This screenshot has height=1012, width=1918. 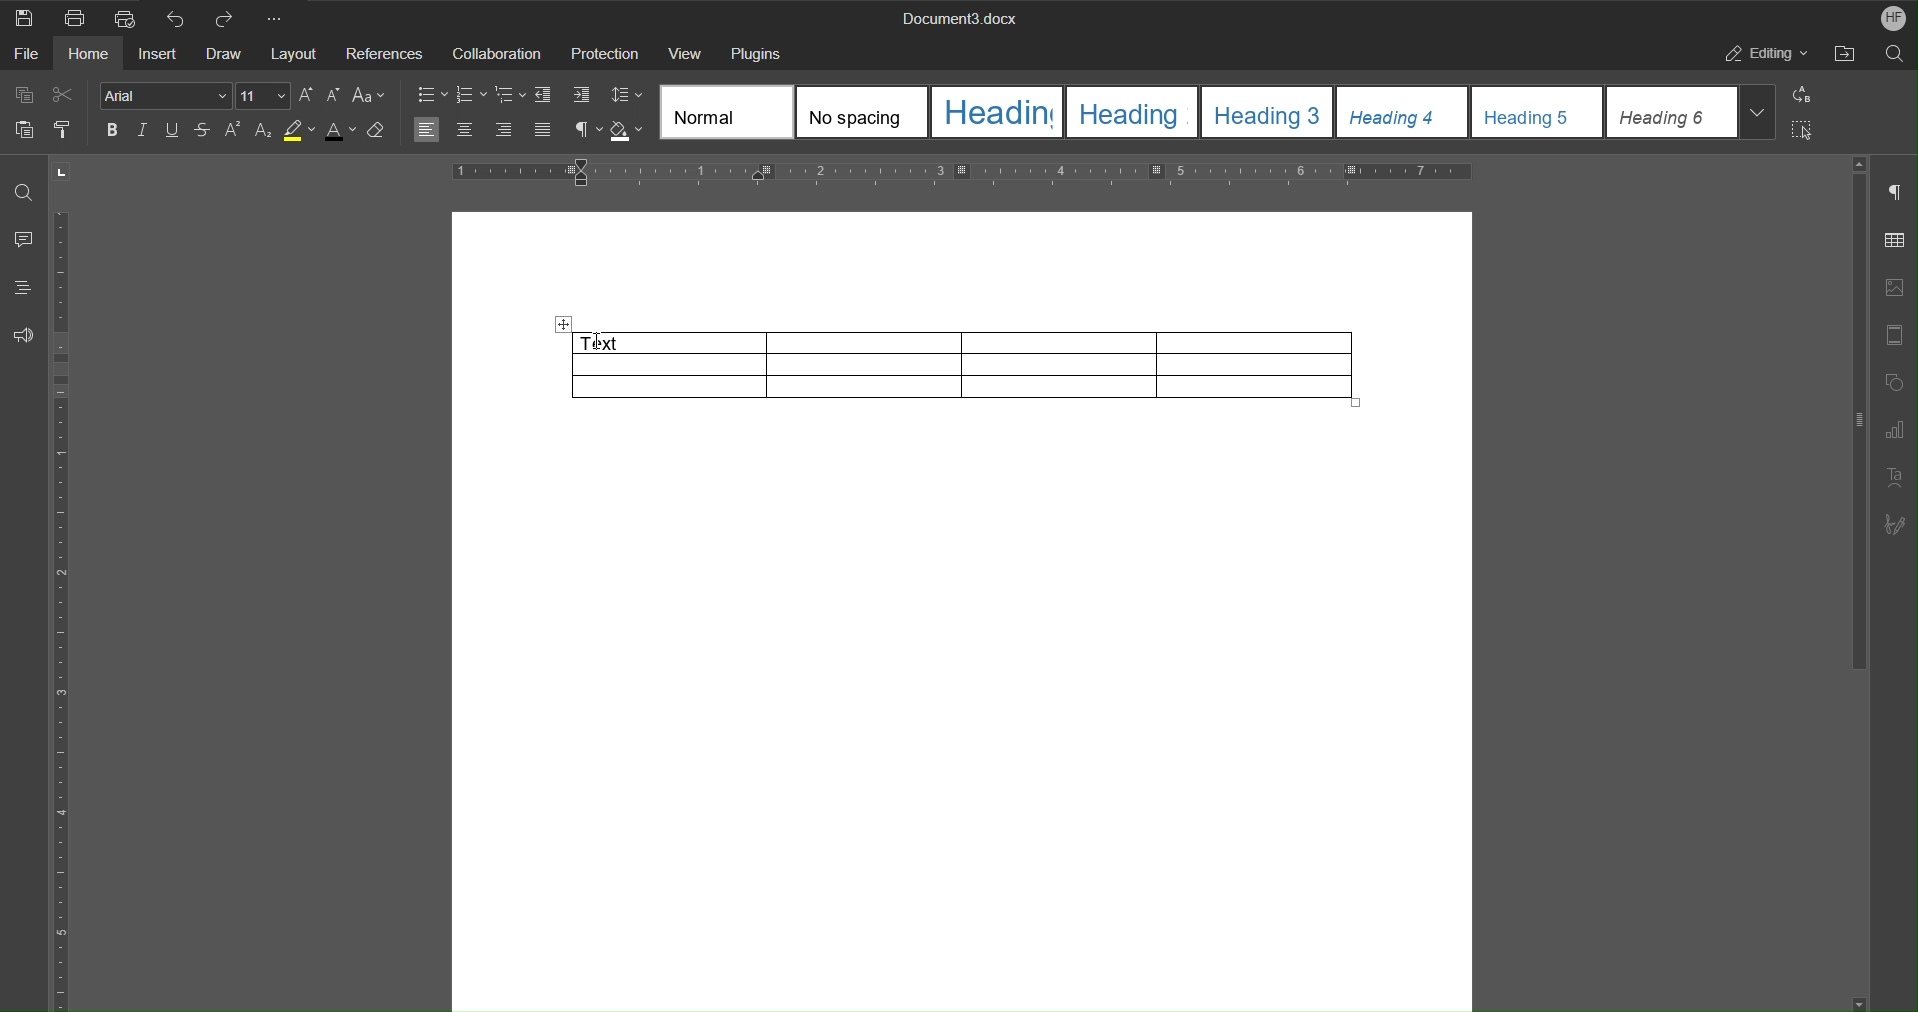 What do you see at coordinates (1844, 53) in the screenshot?
I see `Open File Location` at bounding box center [1844, 53].